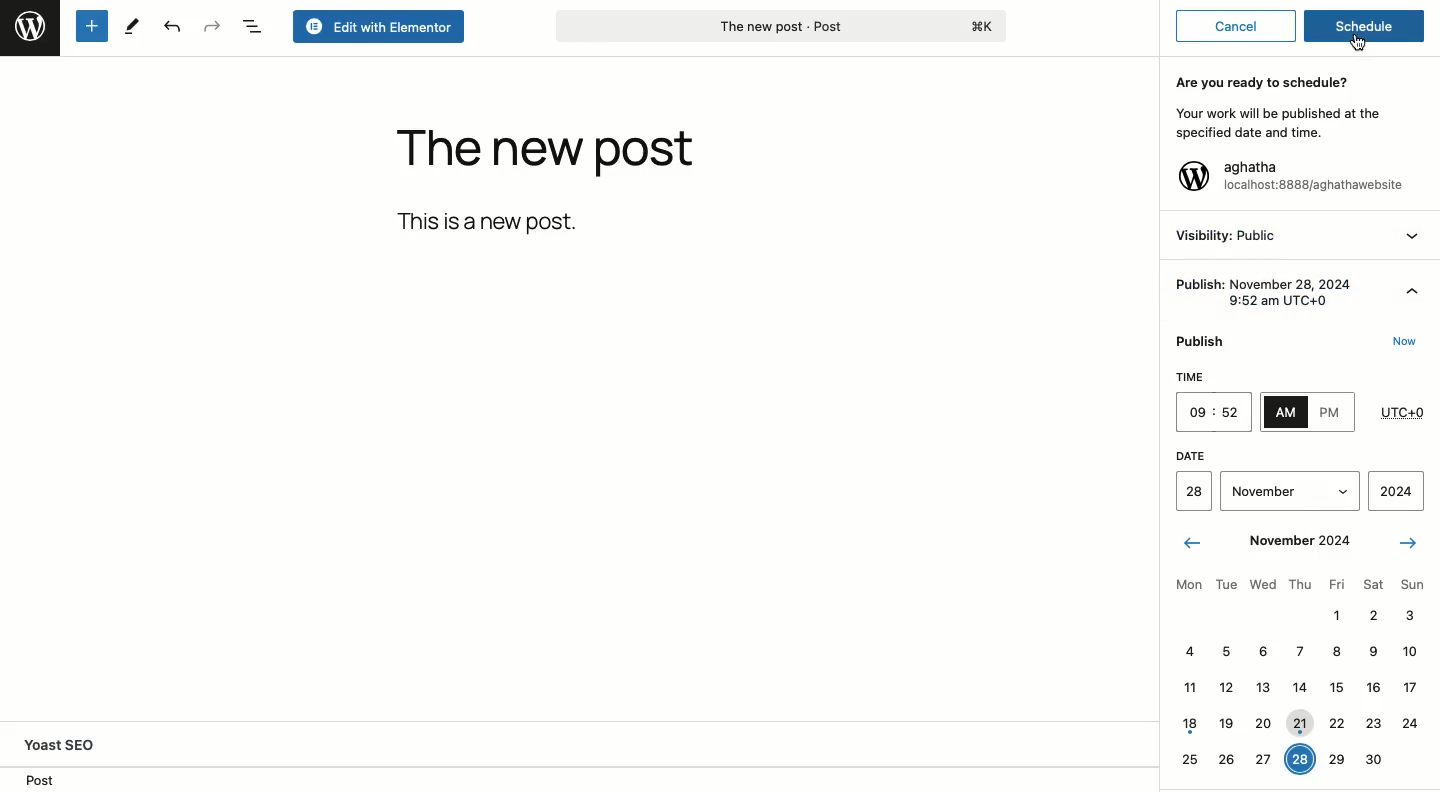 The width and height of the screenshot is (1440, 792). What do you see at coordinates (1374, 720) in the screenshot?
I see `23` at bounding box center [1374, 720].